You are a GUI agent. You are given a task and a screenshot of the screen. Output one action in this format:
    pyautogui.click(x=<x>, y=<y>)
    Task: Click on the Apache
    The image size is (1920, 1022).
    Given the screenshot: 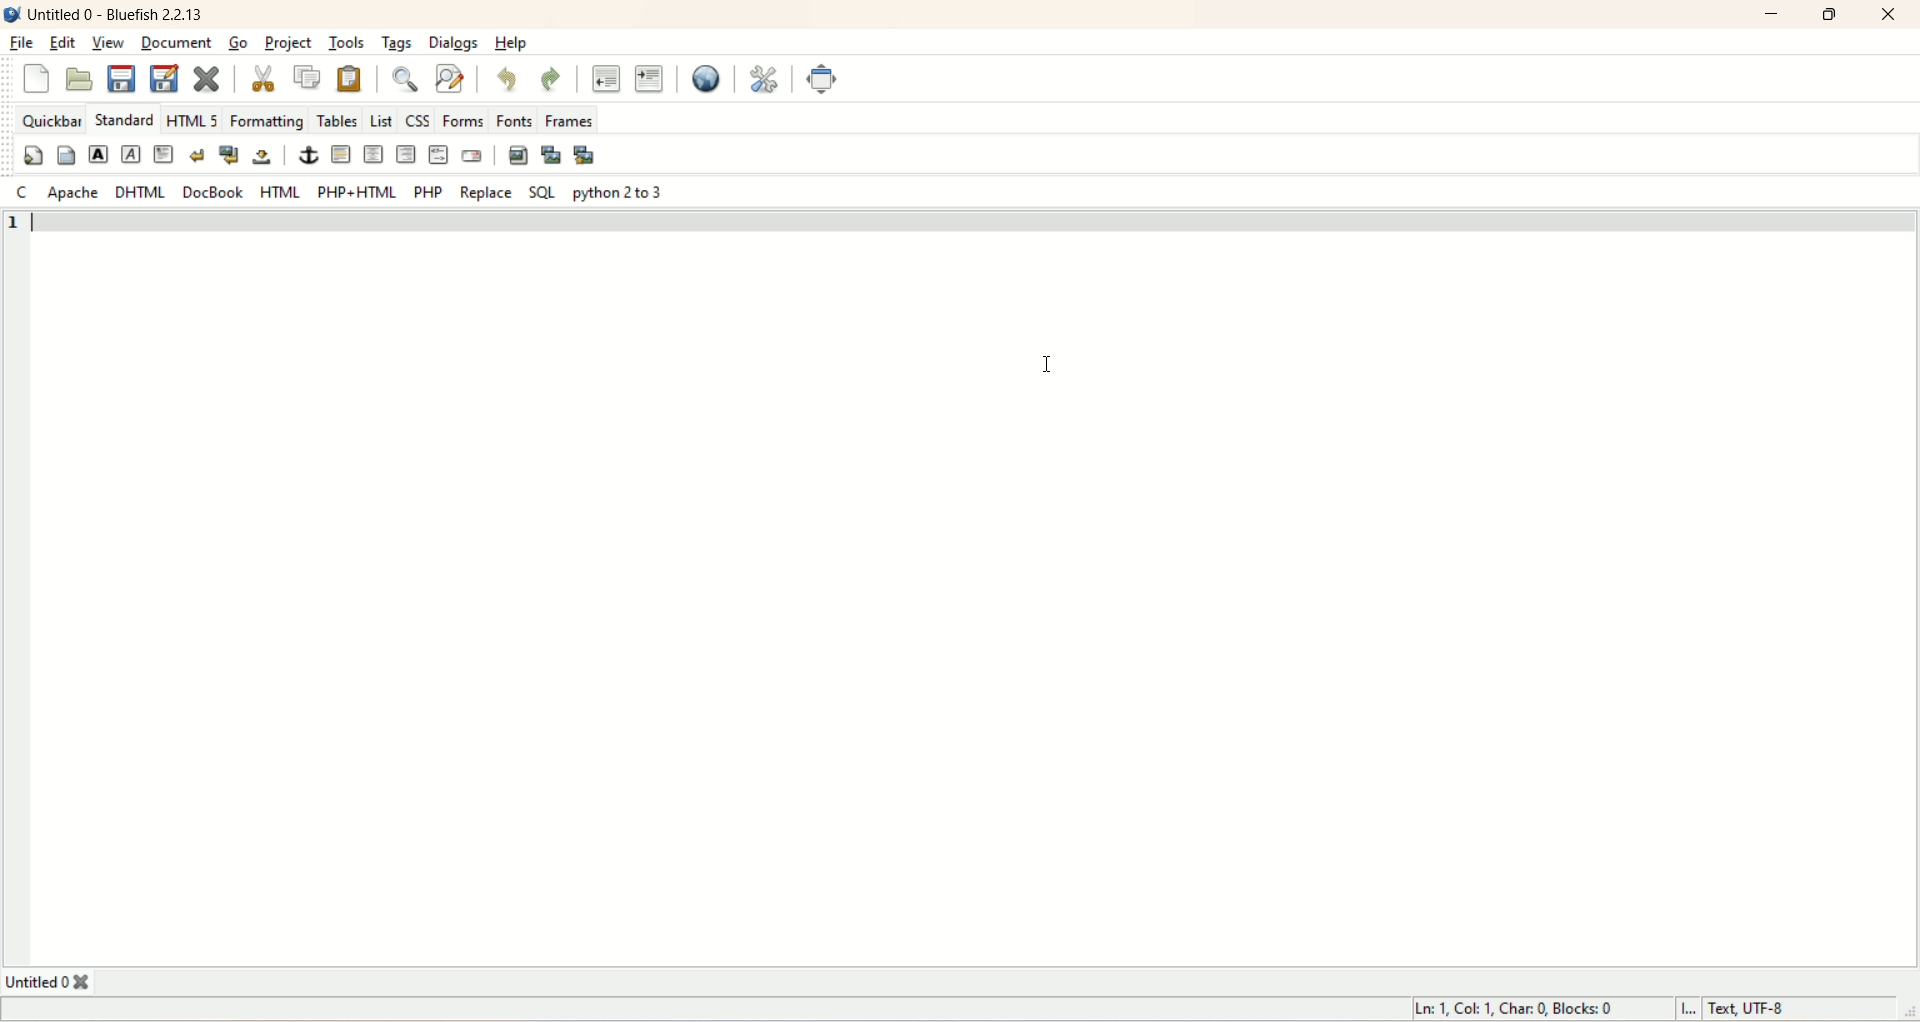 What is the action you would take?
    pyautogui.click(x=73, y=193)
    